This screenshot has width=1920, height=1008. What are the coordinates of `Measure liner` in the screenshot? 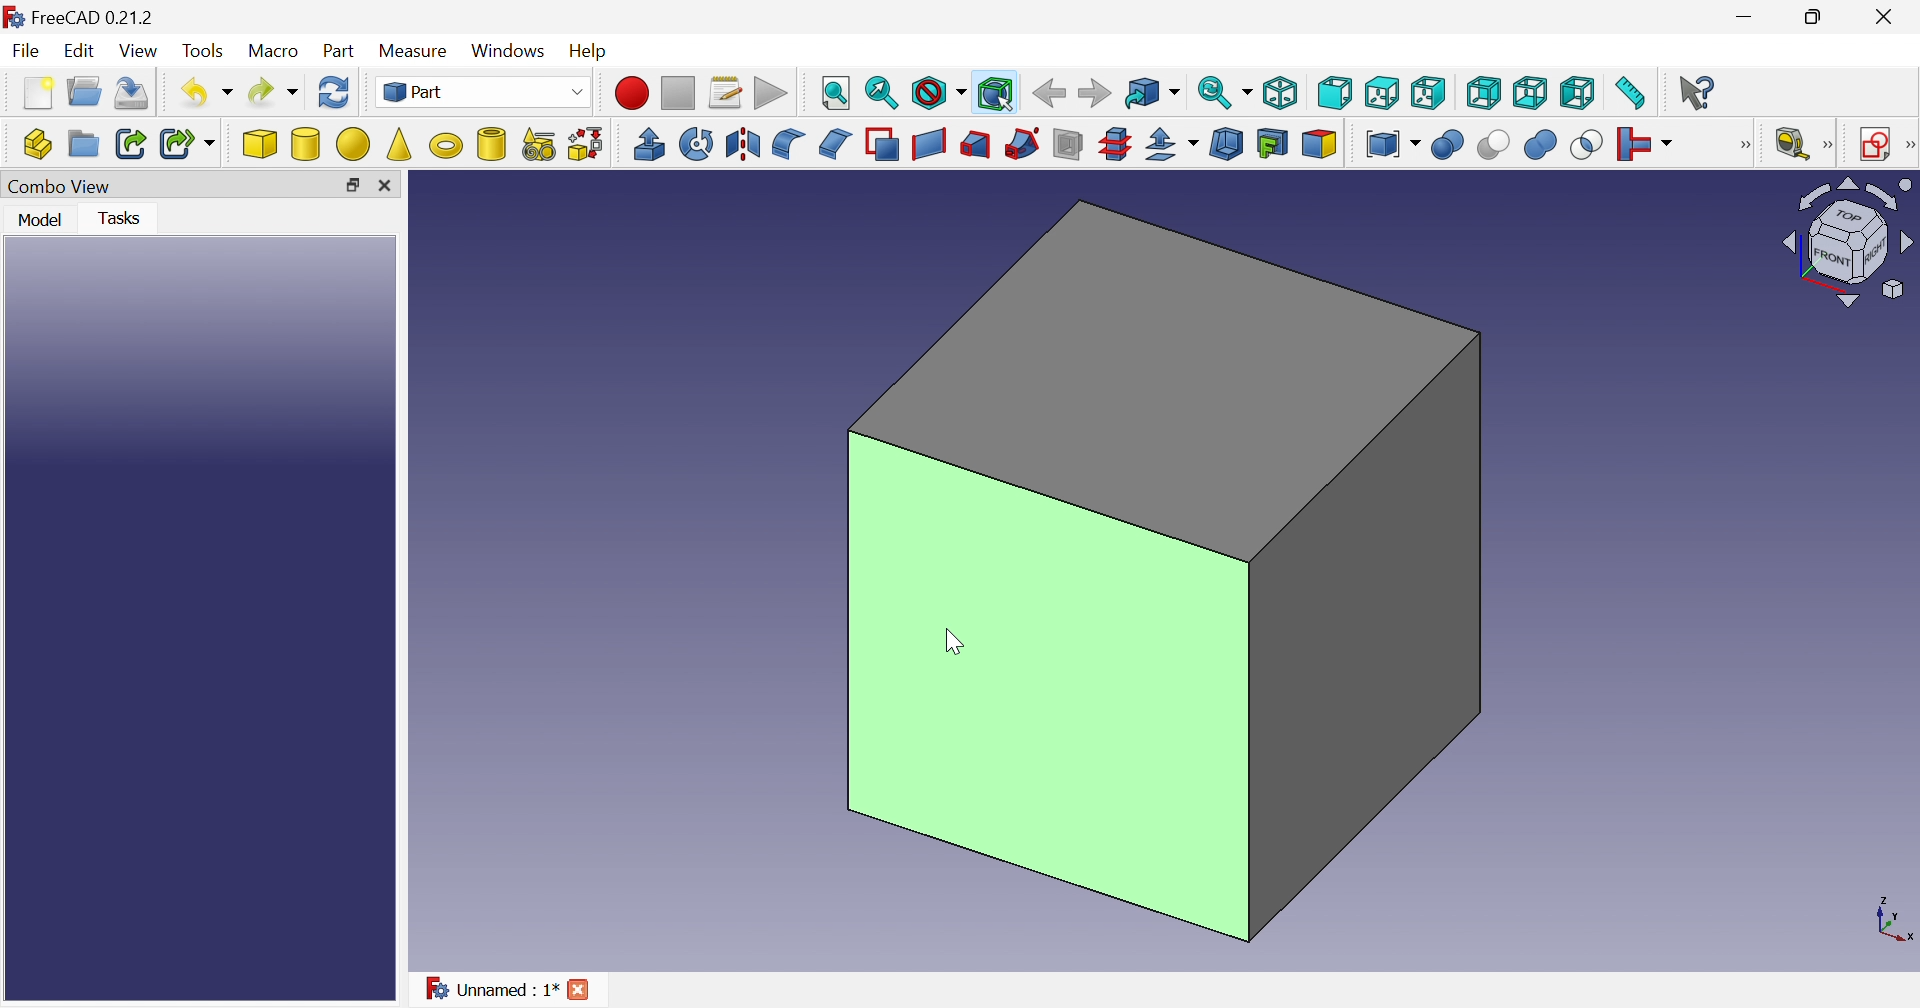 It's located at (1791, 145).